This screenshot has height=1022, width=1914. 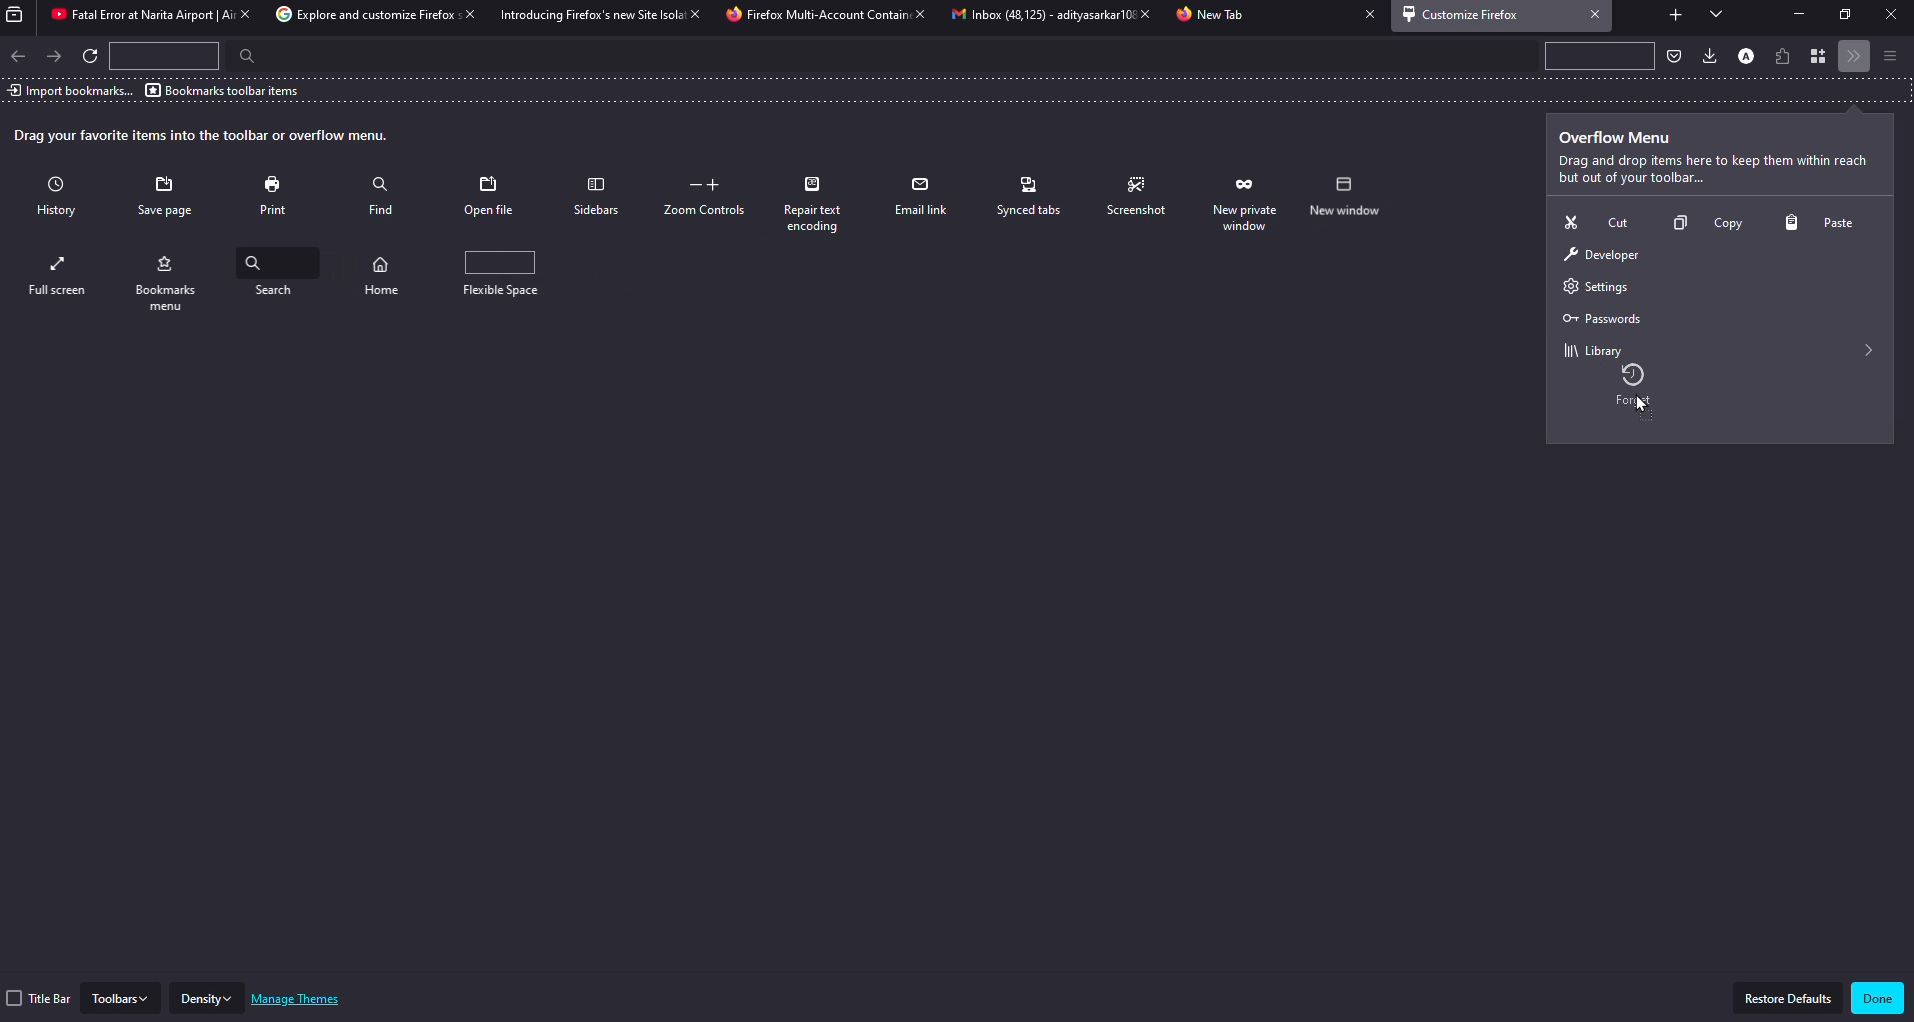 What do you see at coordinates (390, 272) in the screenshot?
I see `search` at bounding box center [390, 272].